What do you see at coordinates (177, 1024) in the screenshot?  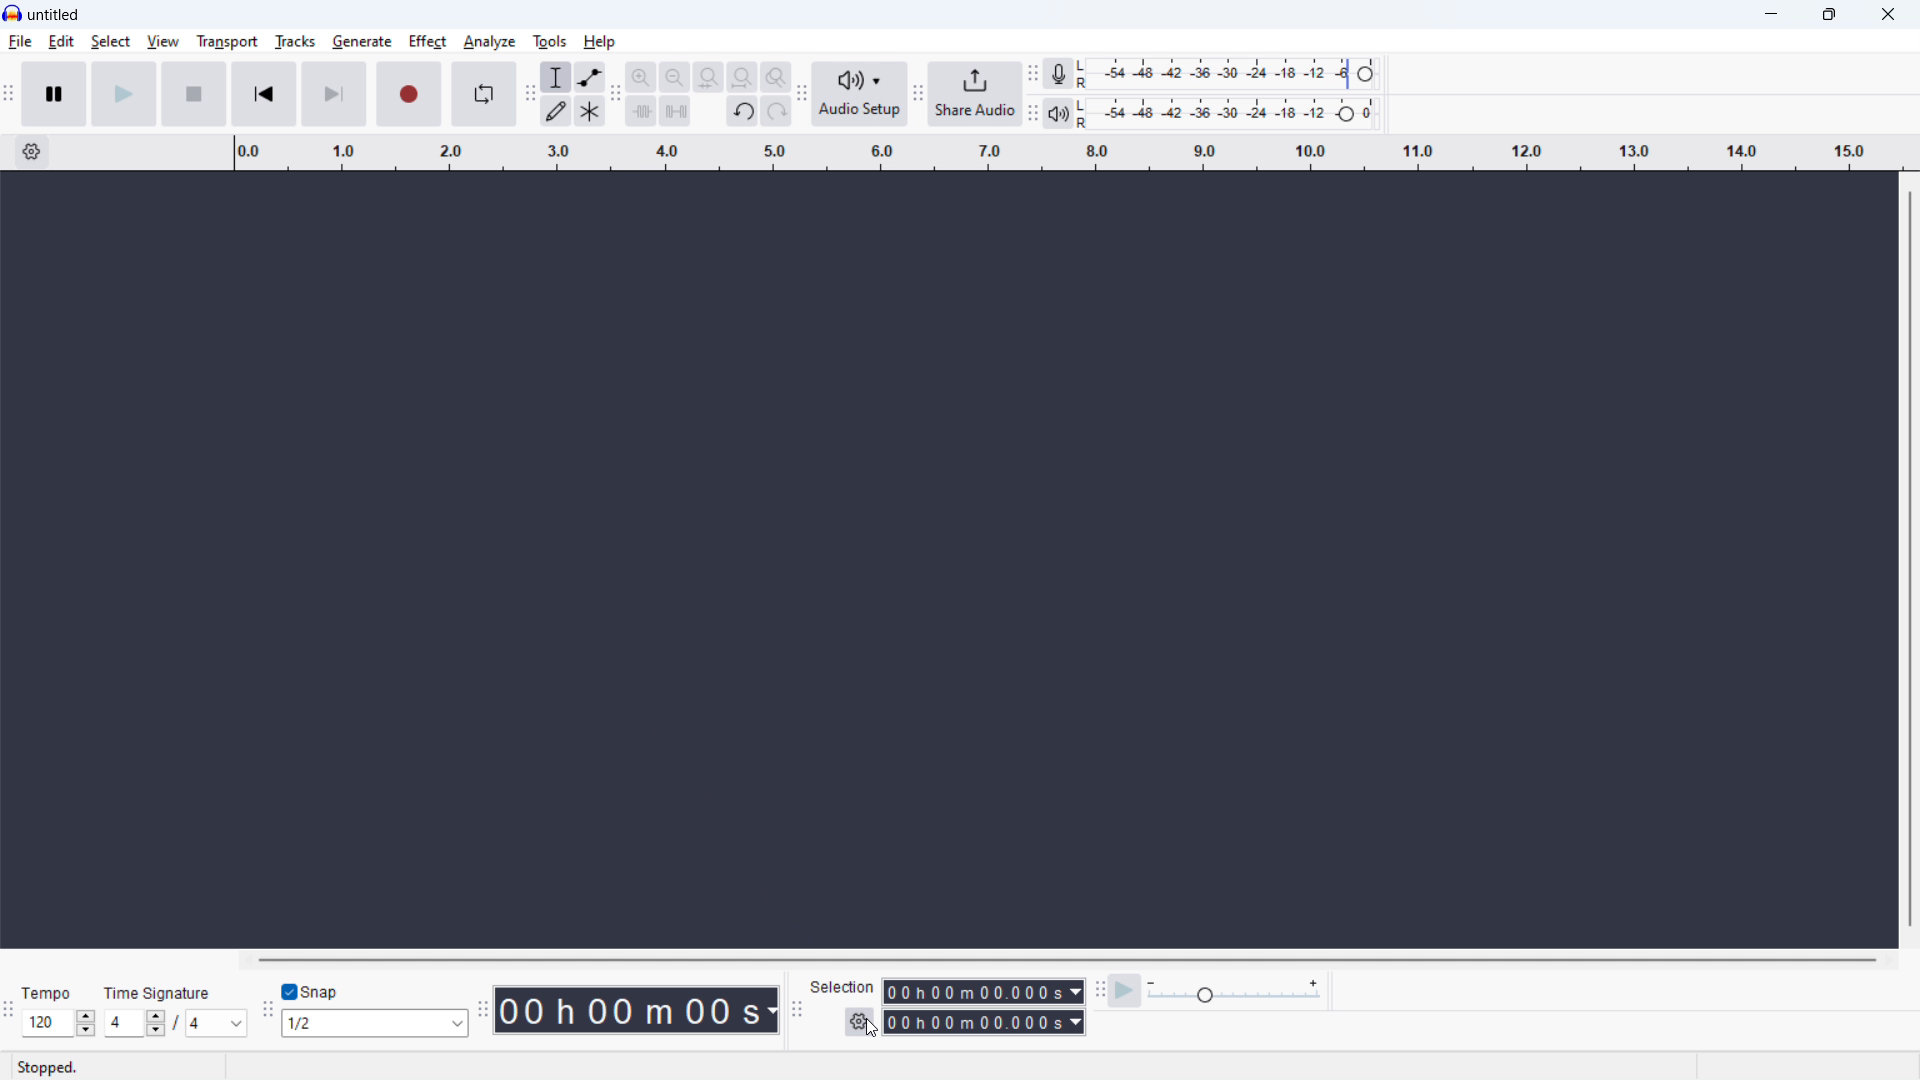 I see `set time signature` at bounding box center [177, 1024].